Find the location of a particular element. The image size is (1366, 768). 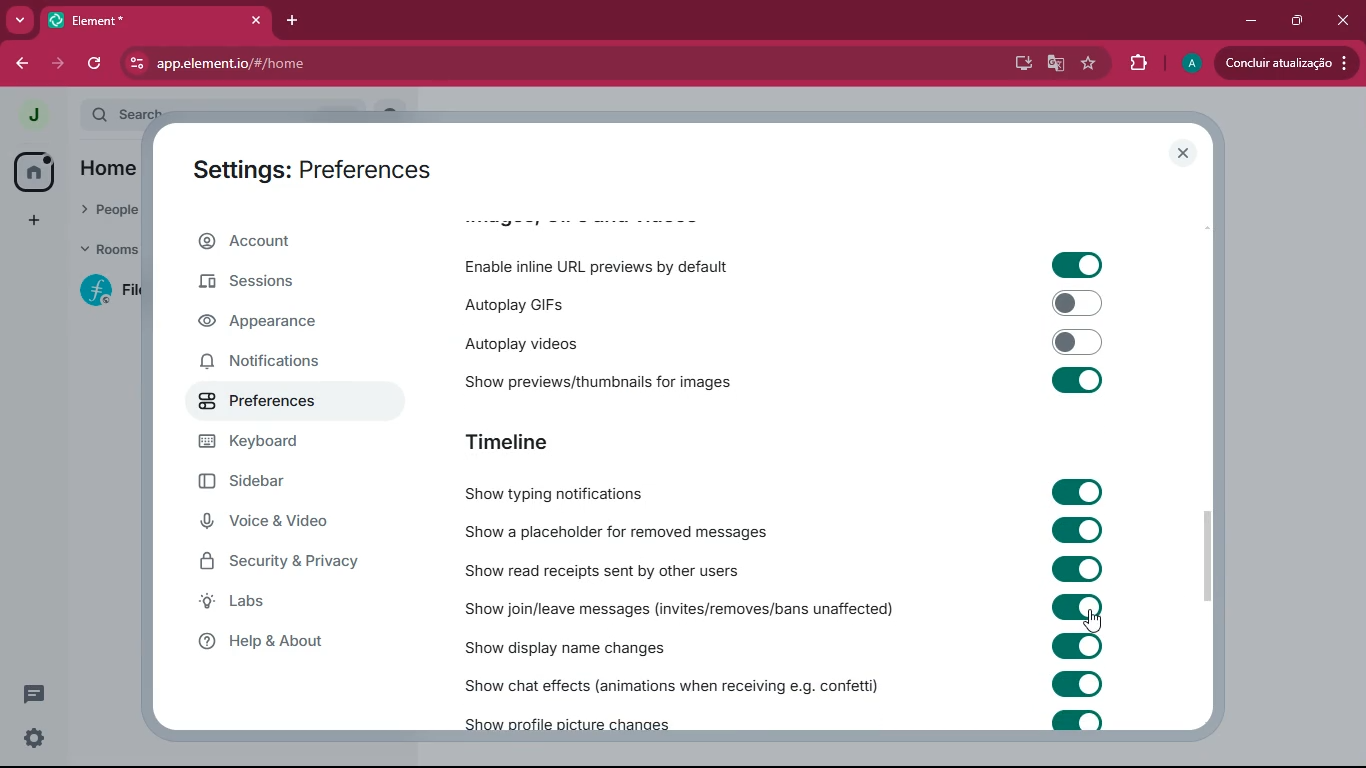

toggle on/off is located at coordinates (1078, 529).